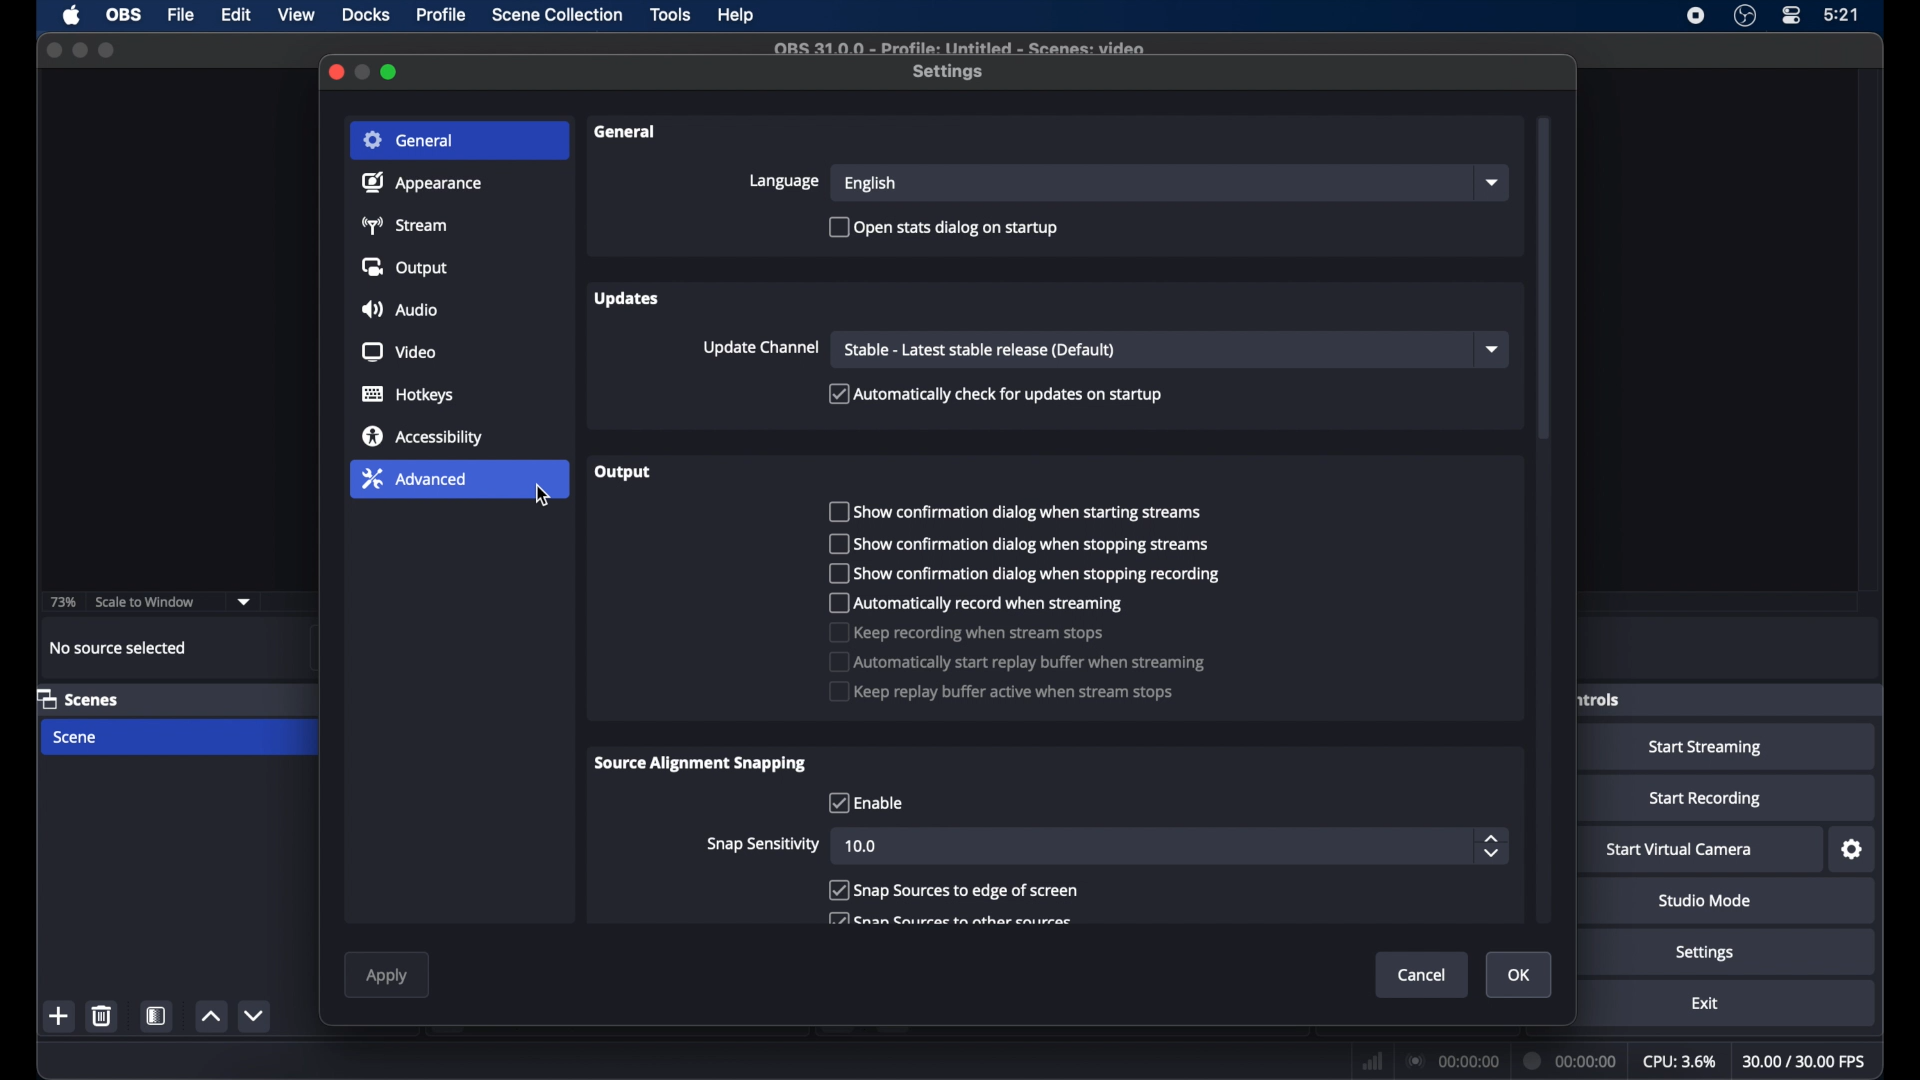 This screenshot has height=1080, width=1920. Describe the element at coordinates (1520, 975) in the screenshot. I see `ok` at that location.